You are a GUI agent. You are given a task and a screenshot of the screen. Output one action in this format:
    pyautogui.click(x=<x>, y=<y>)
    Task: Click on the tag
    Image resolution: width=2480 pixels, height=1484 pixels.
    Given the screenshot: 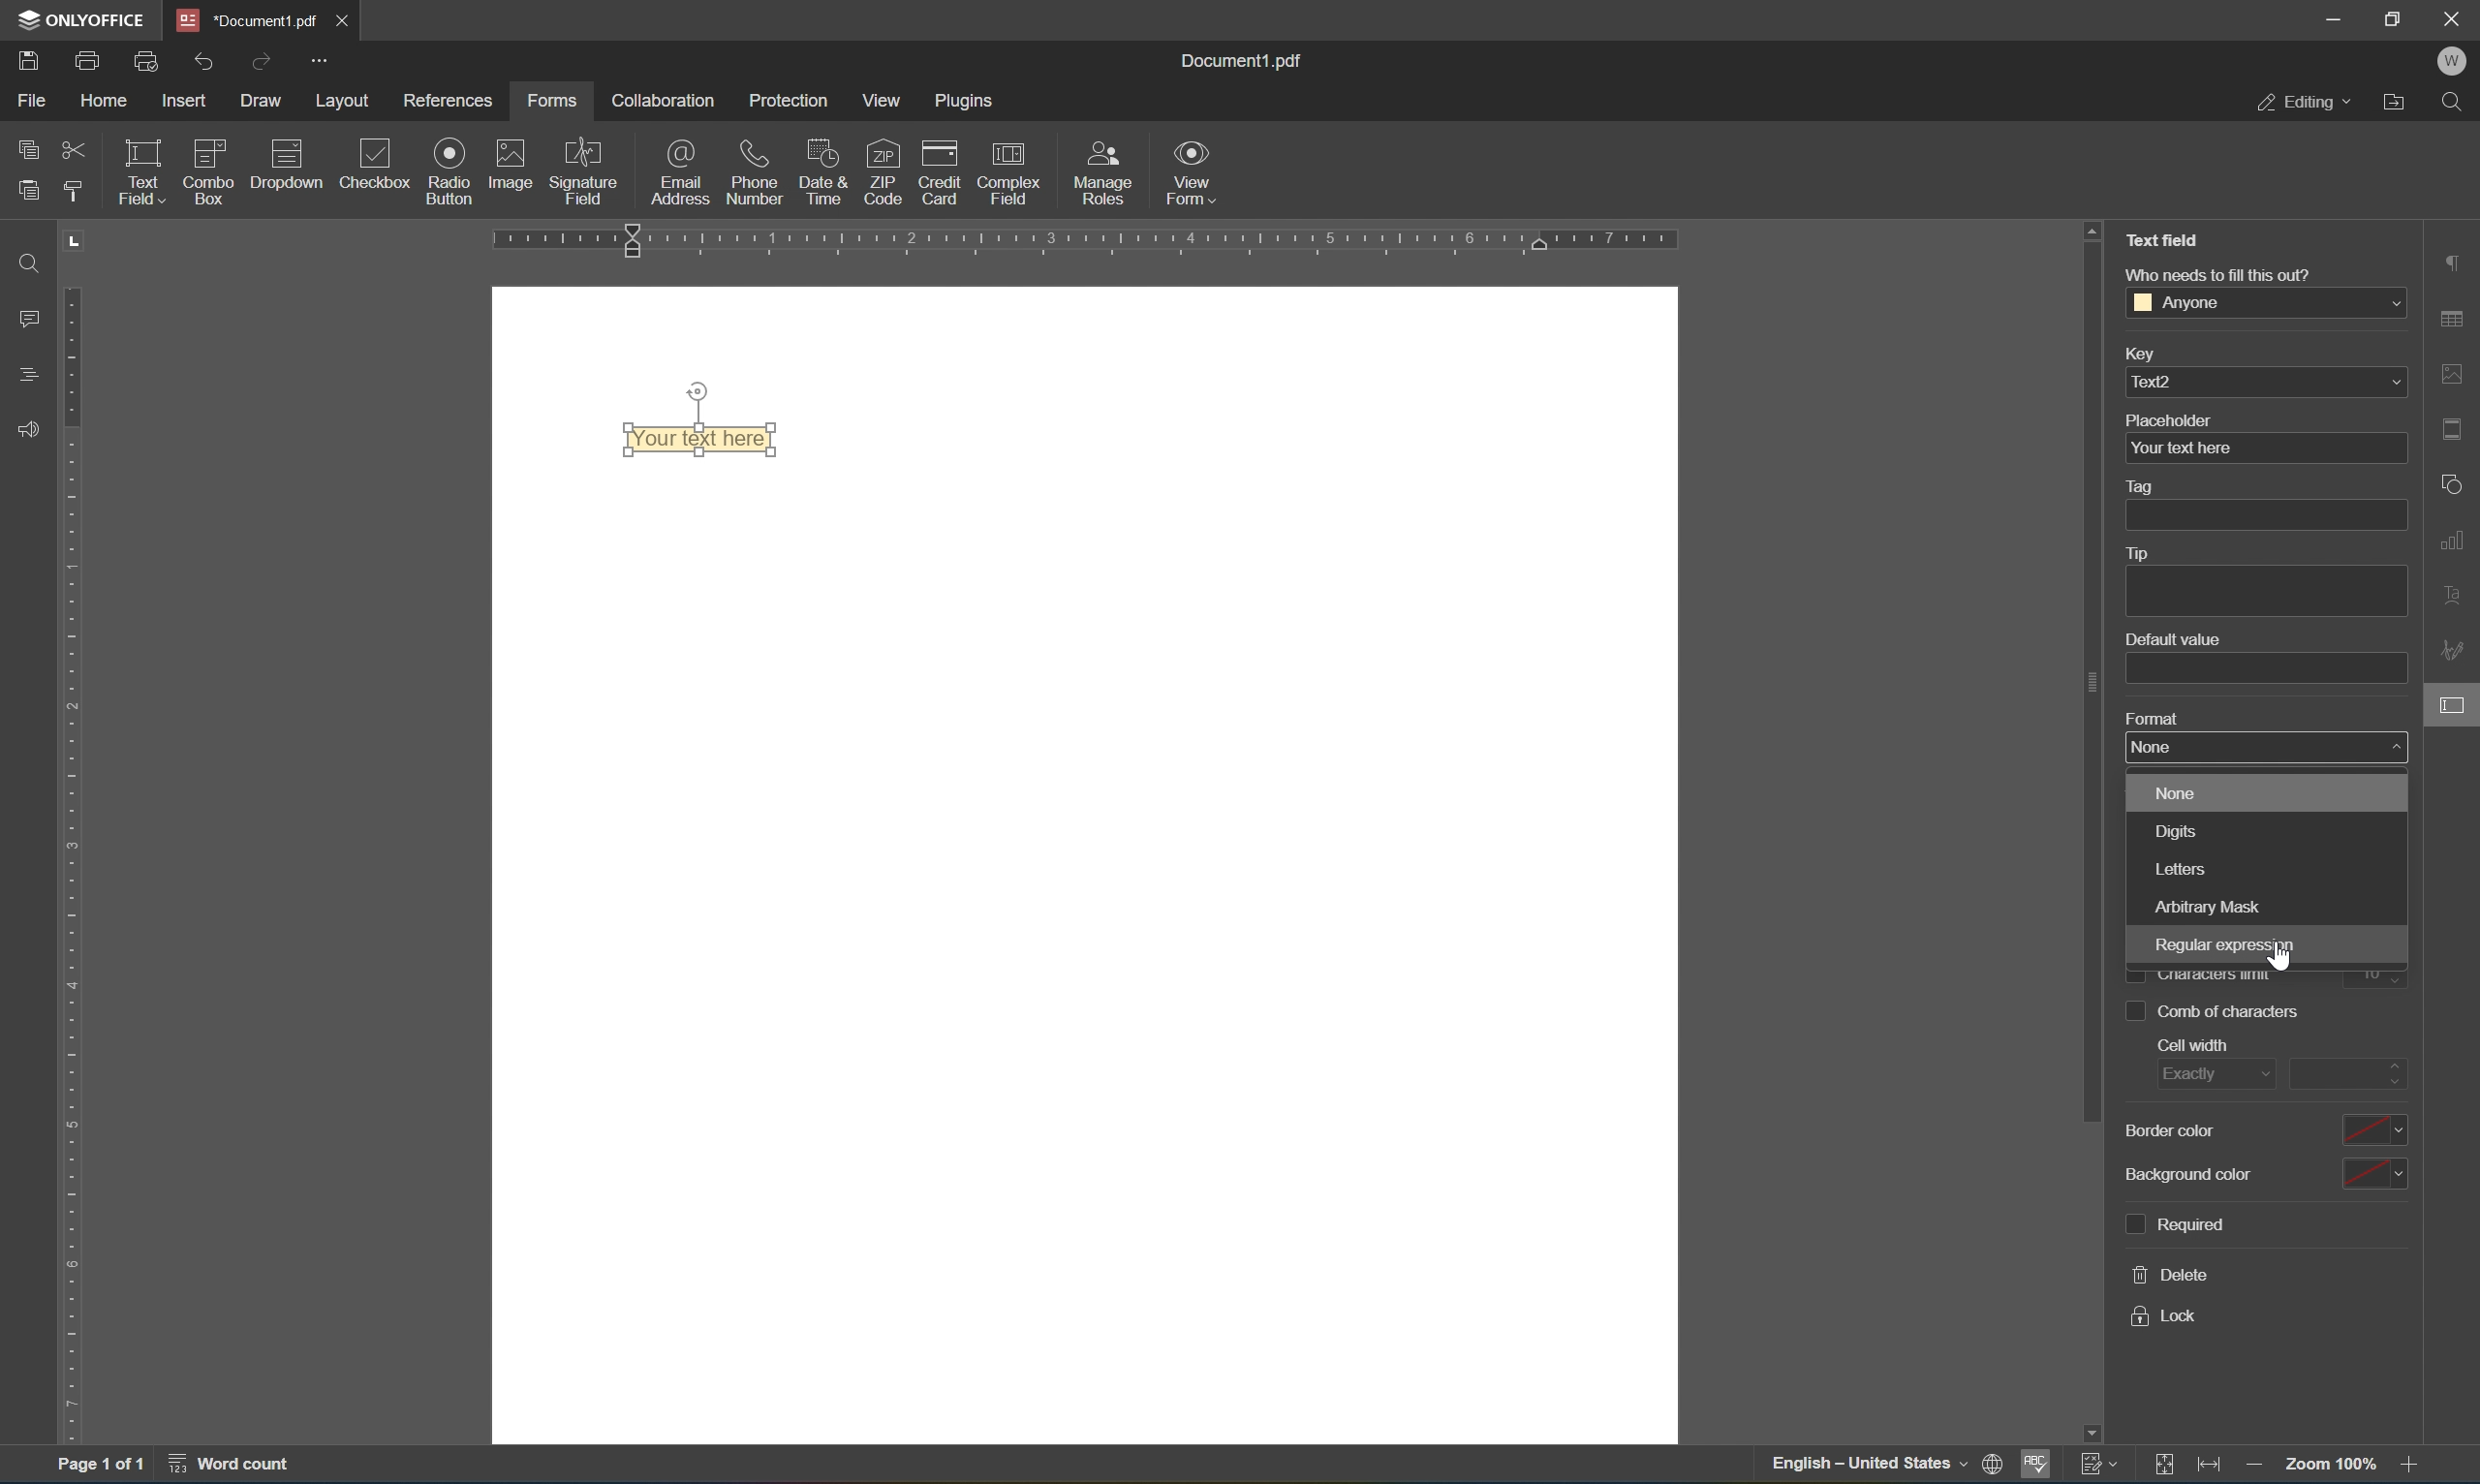 What is the action you would take?
    pyautogui.click(x=2148, y=484)
    